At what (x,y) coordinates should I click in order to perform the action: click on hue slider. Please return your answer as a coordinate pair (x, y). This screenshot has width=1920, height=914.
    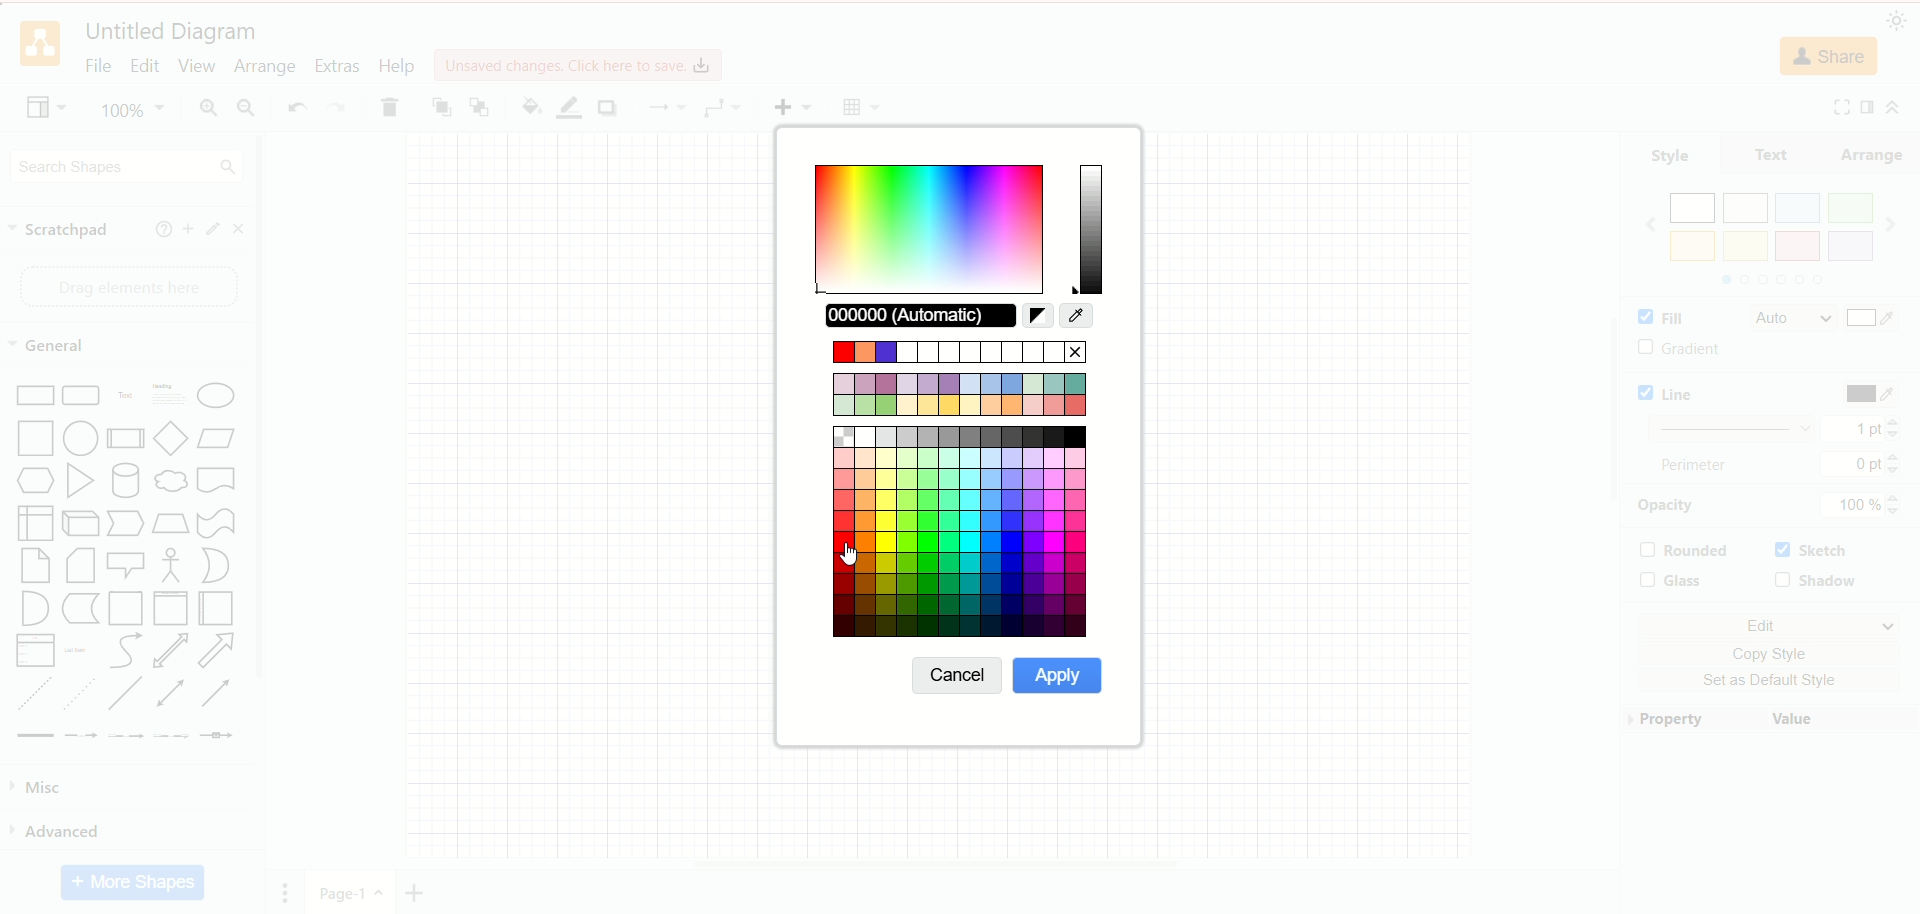
    Looking at the image, I should click on (1093, 227).